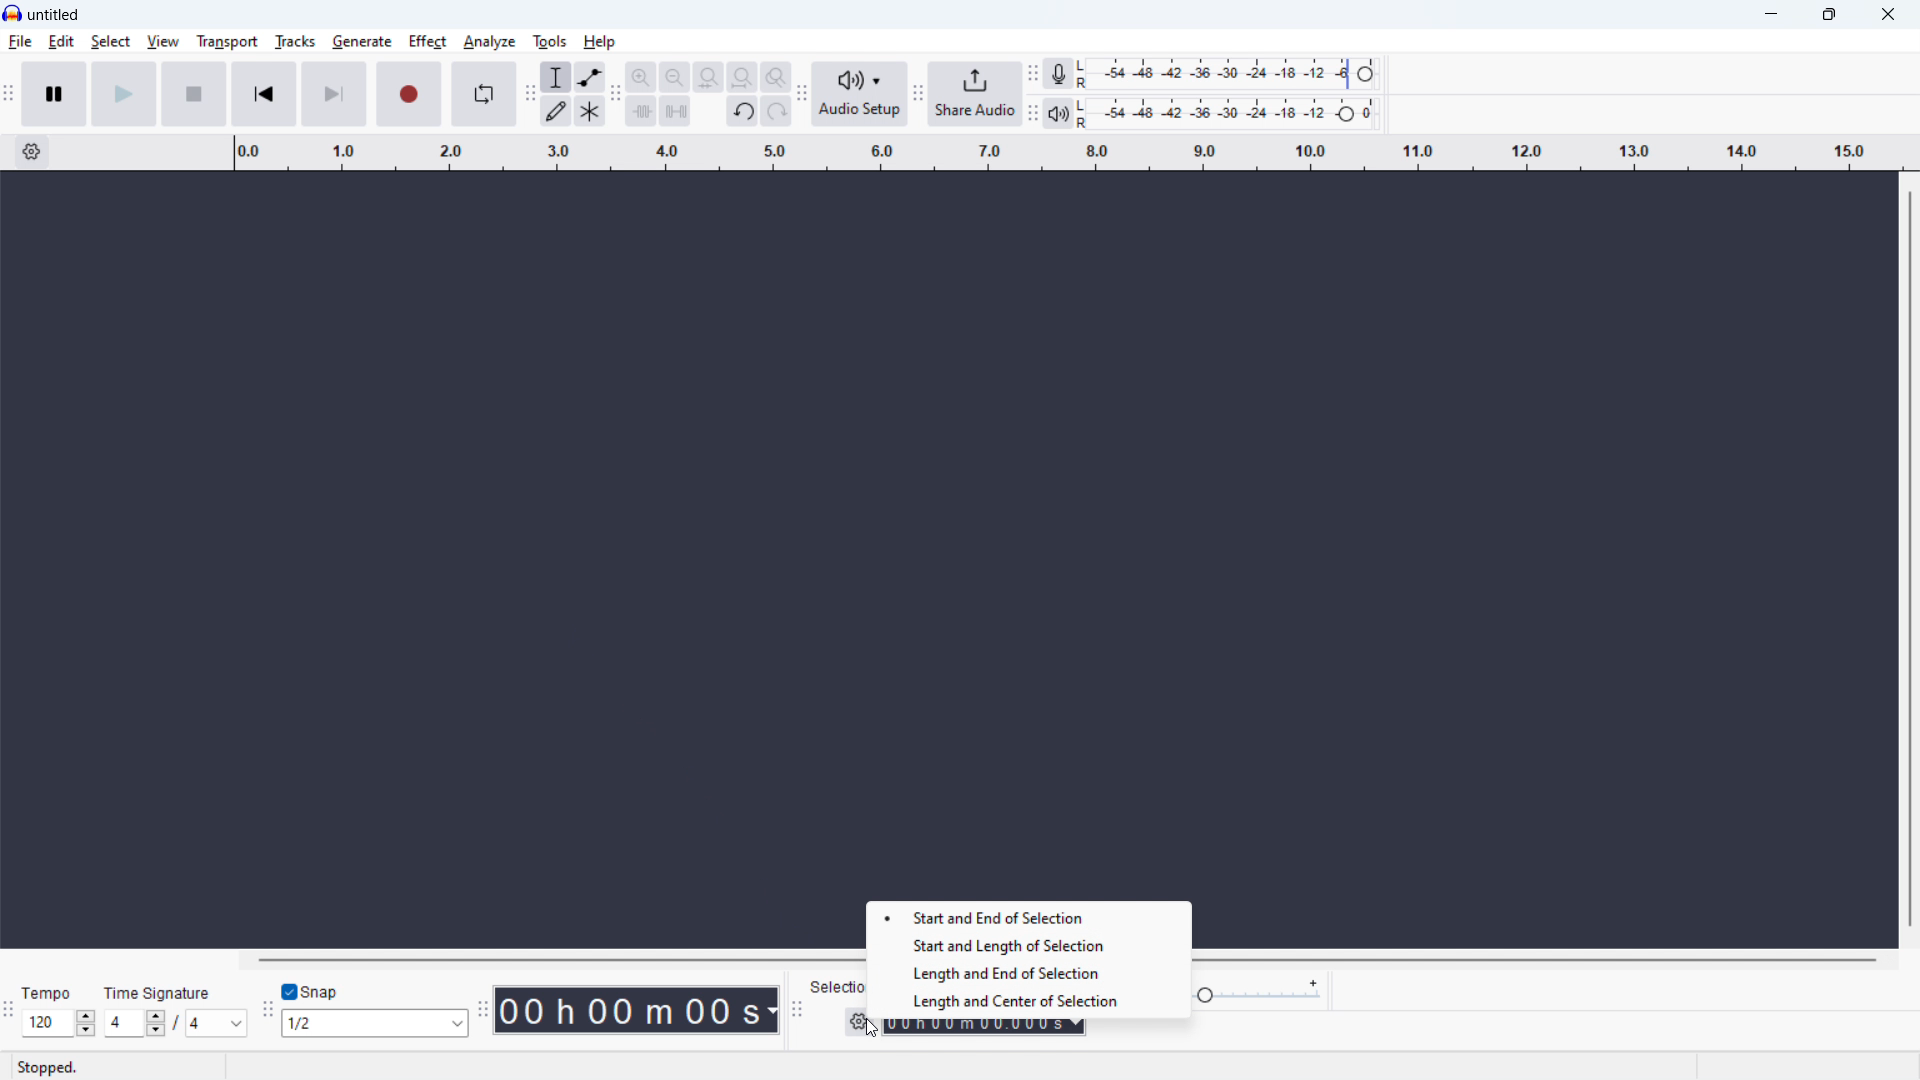 The width and height of the screenshot is (1920, 1080). Describe the element at coordinates (985, 973) in the screenshot. I see `length and end of selection` at that location.